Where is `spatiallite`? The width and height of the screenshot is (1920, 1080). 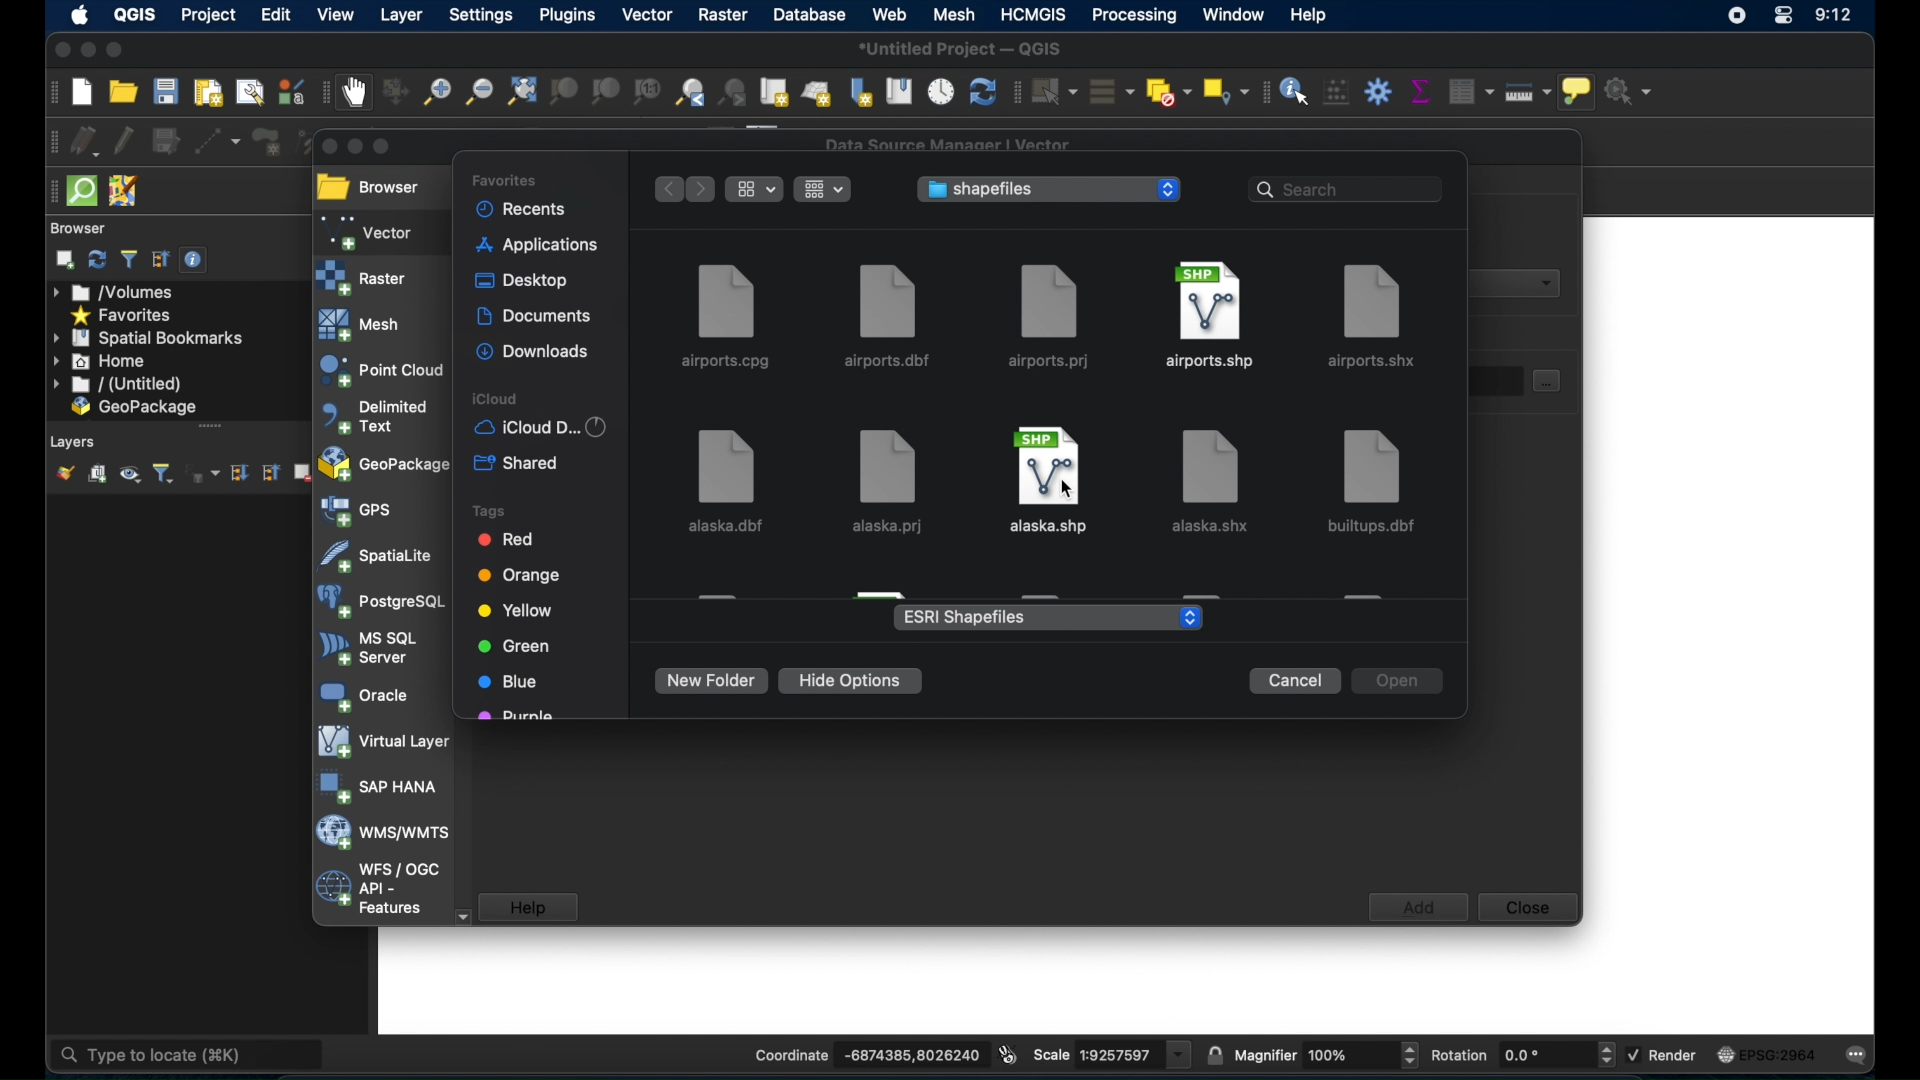
spatiallite is located at coordinates (377, 556).